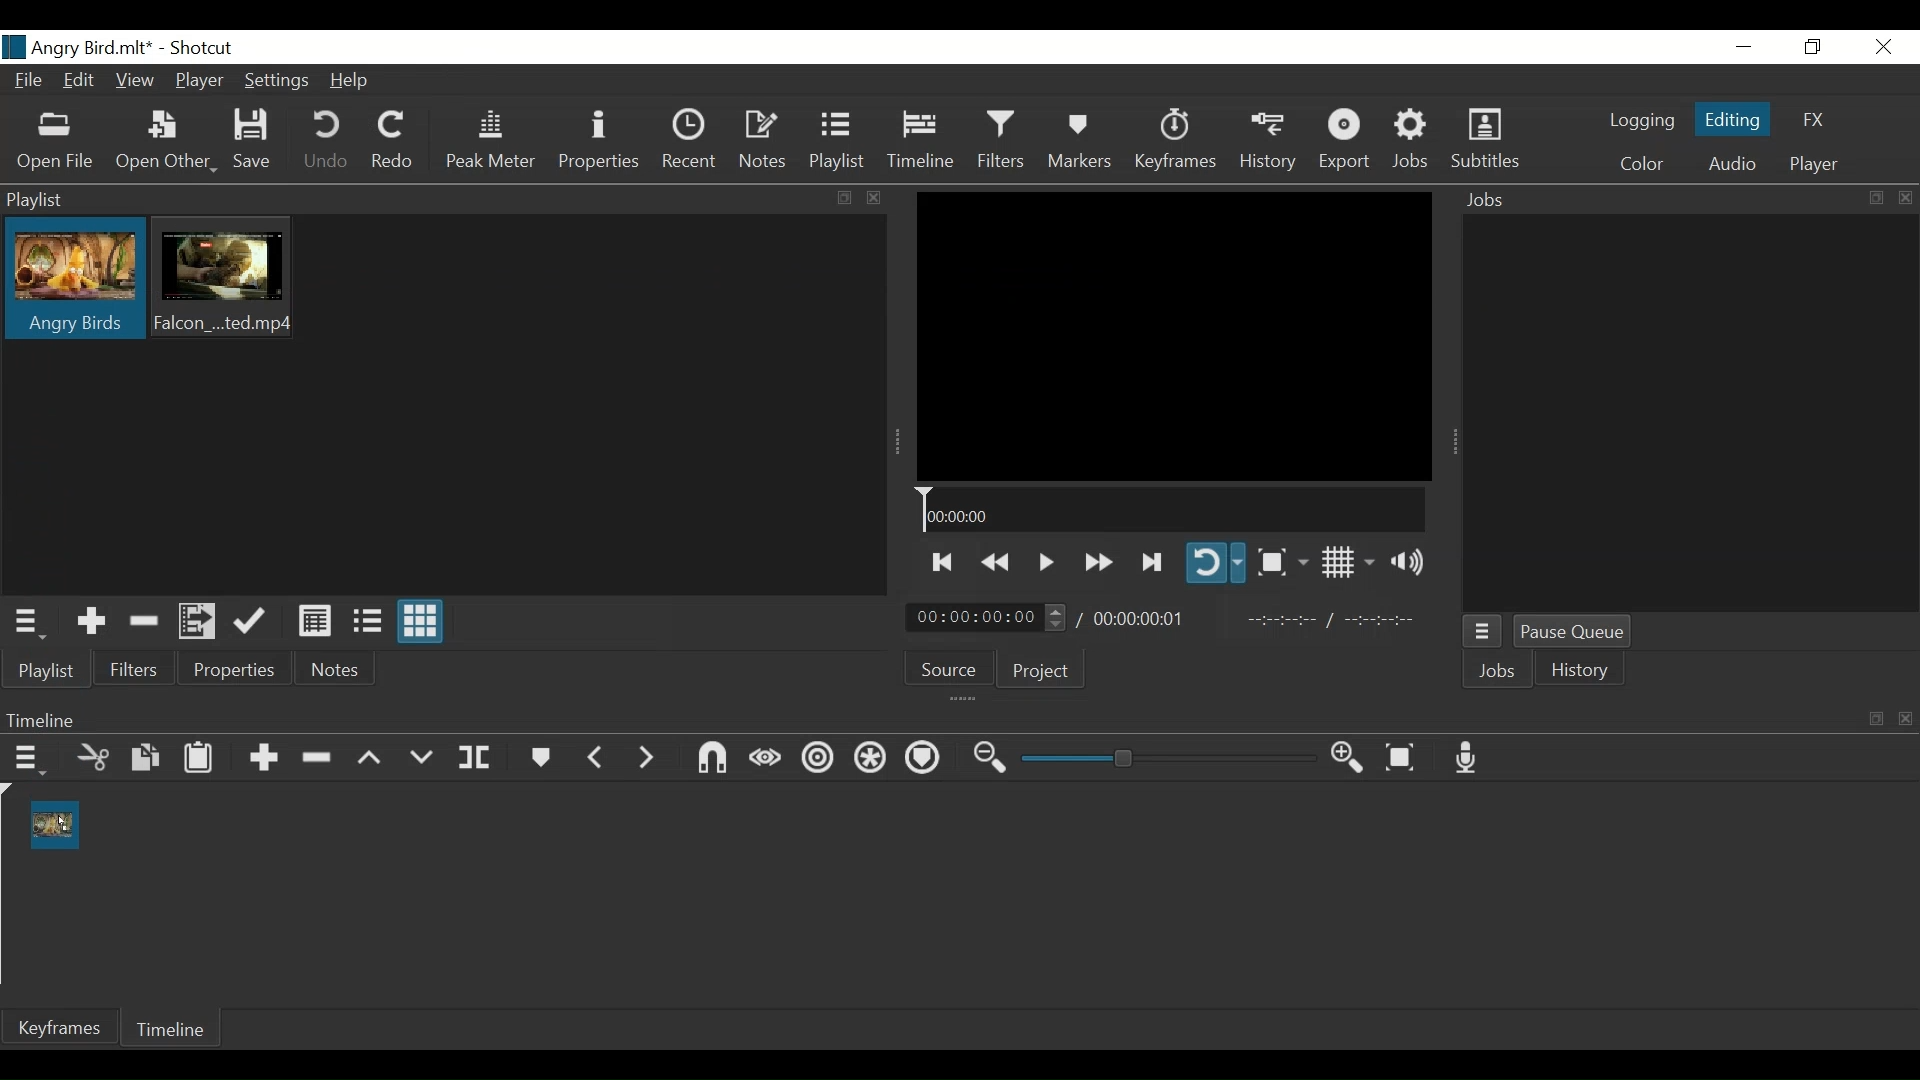  Describe the element at coordinates (280, 80) in the screenshot. I see `Settings` at that location.